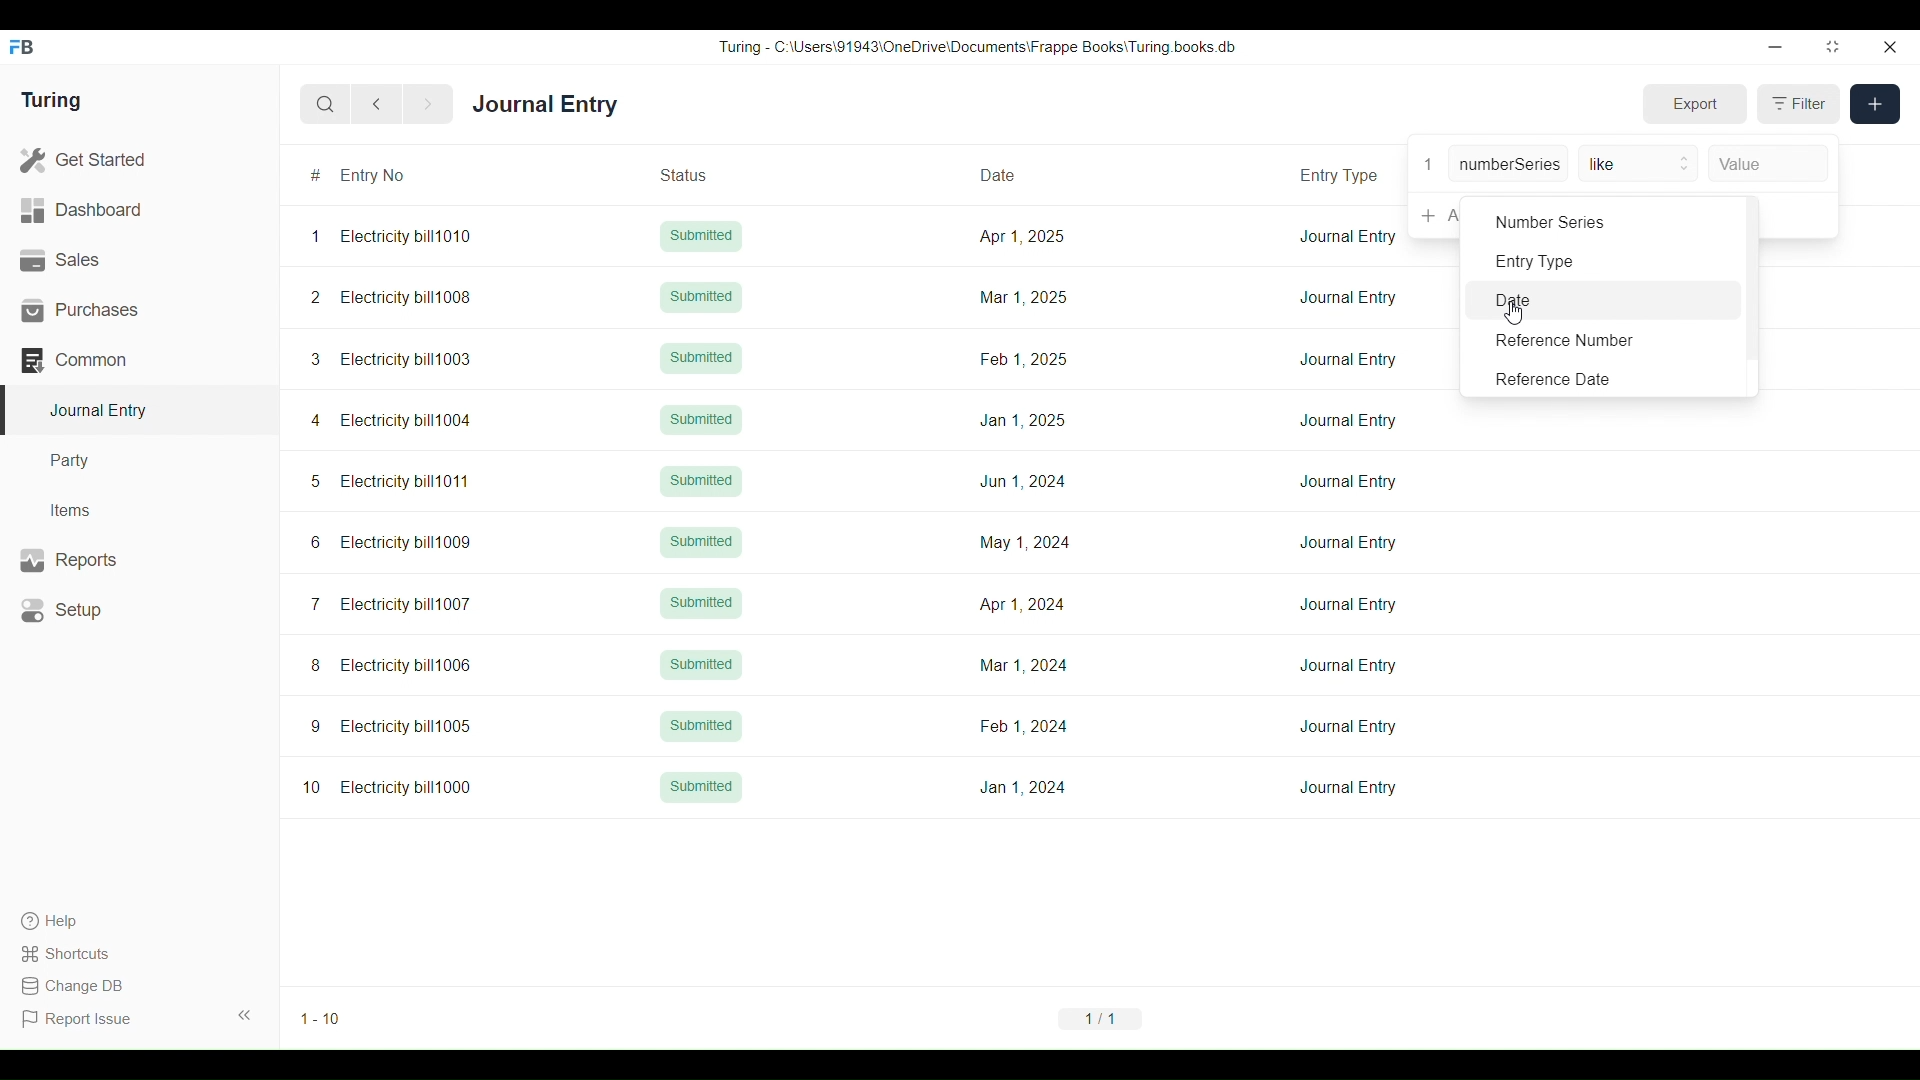 This screenshot has width=1920, height=1080. I want to click on Submitted, so click(702, 543).